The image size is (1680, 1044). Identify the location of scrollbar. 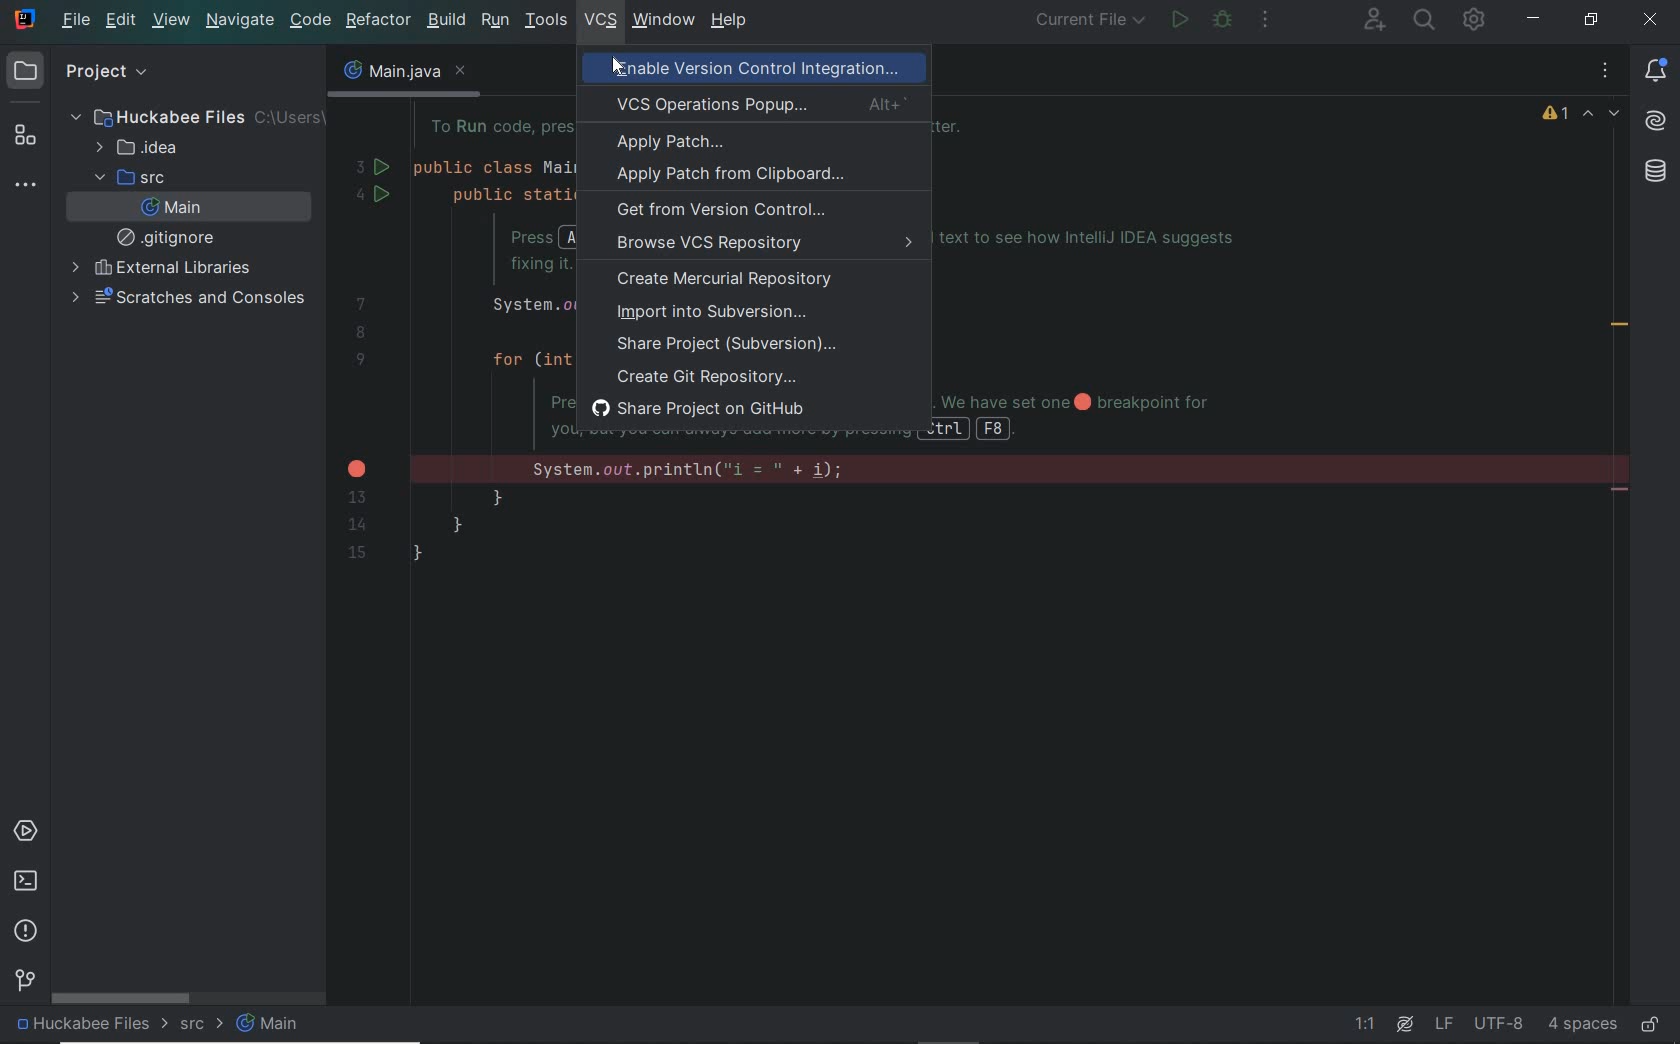
(121, 999).